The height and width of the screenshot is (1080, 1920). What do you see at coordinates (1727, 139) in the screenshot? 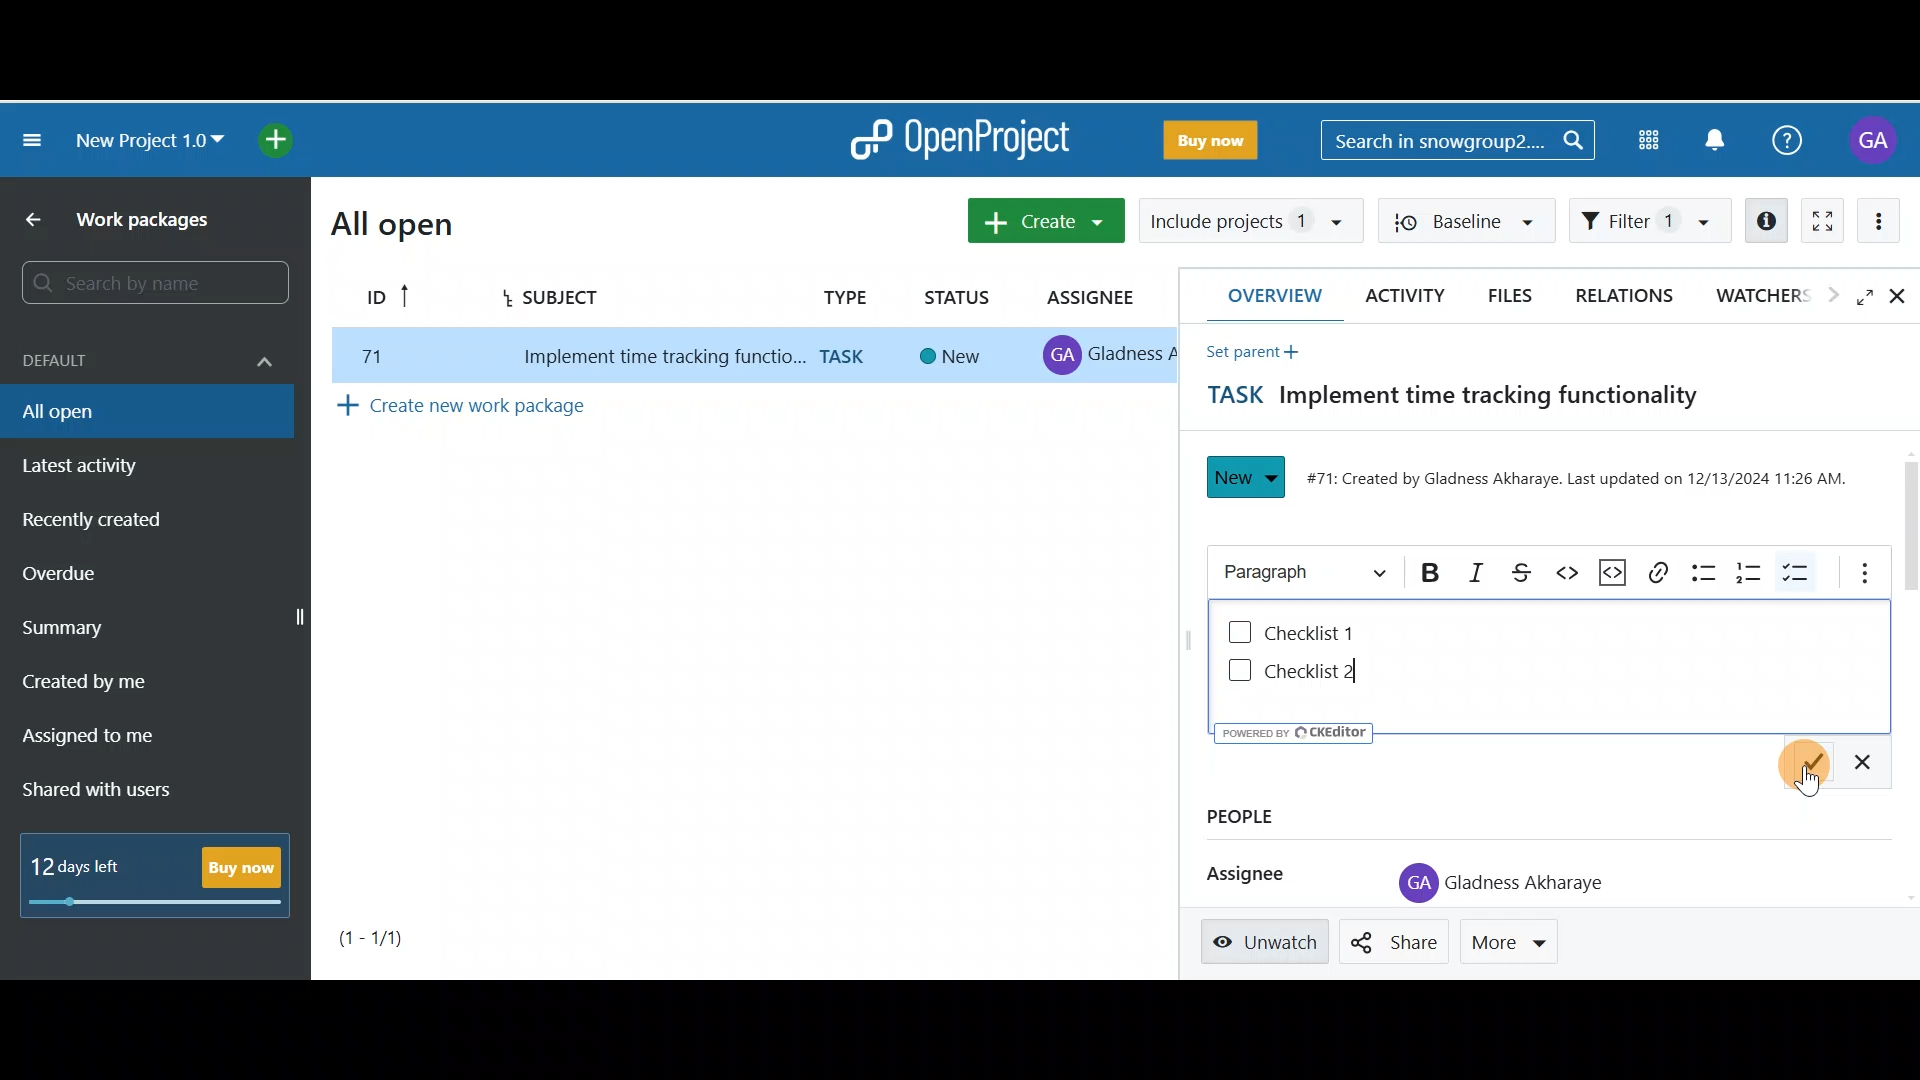
I see `Notification centre` at bounding box center [1727, 139].